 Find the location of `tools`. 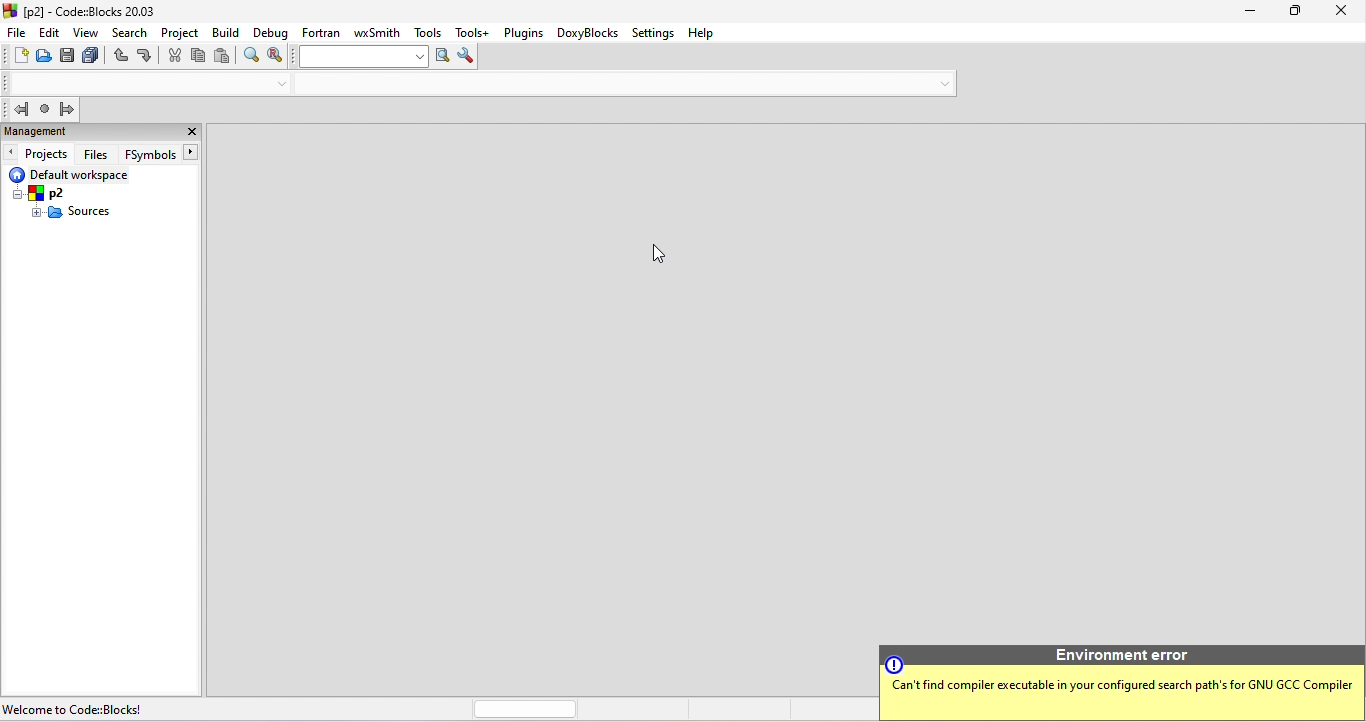

tools is located at coordinates (428, 32).